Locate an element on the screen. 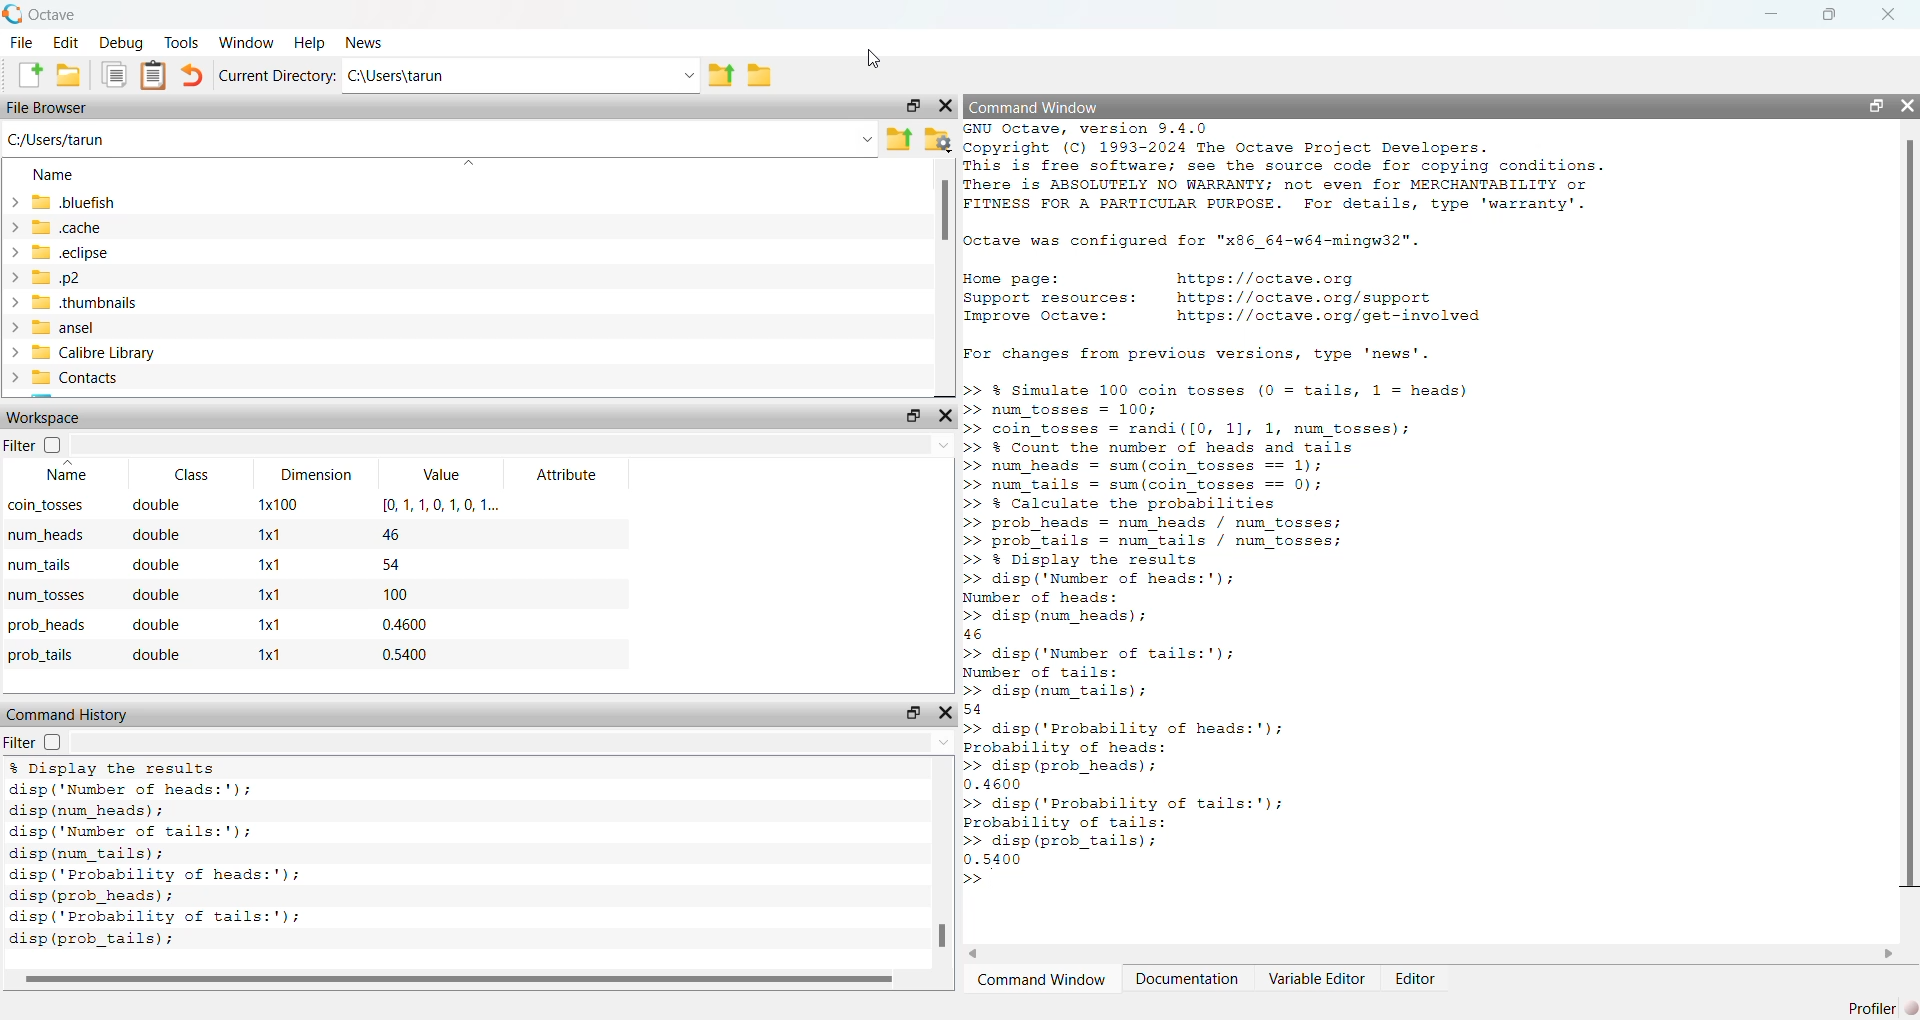 The width and height of the screenshot is (1920, 1020). double is located at coordinates (156, 656).